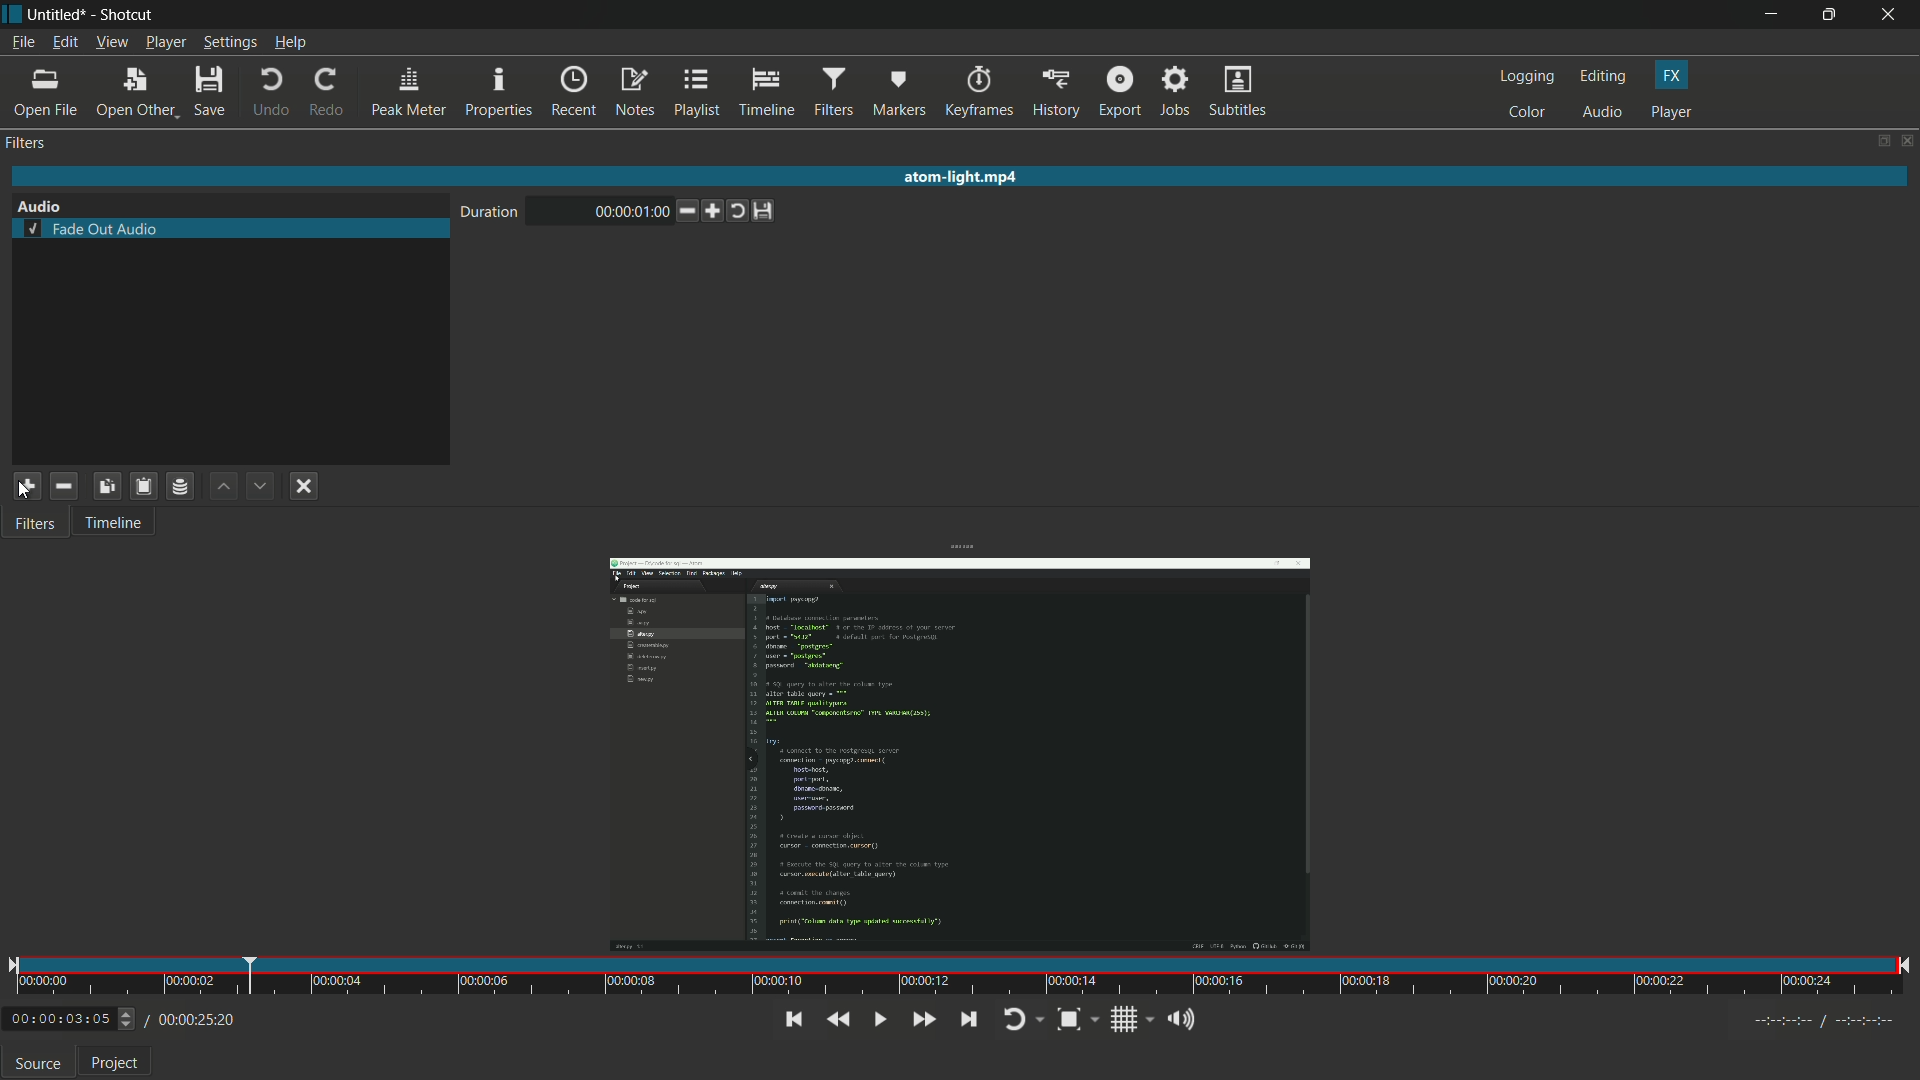  Describe the element at coordinates (900, 92) in the screenshot. I see `markers` at that location.